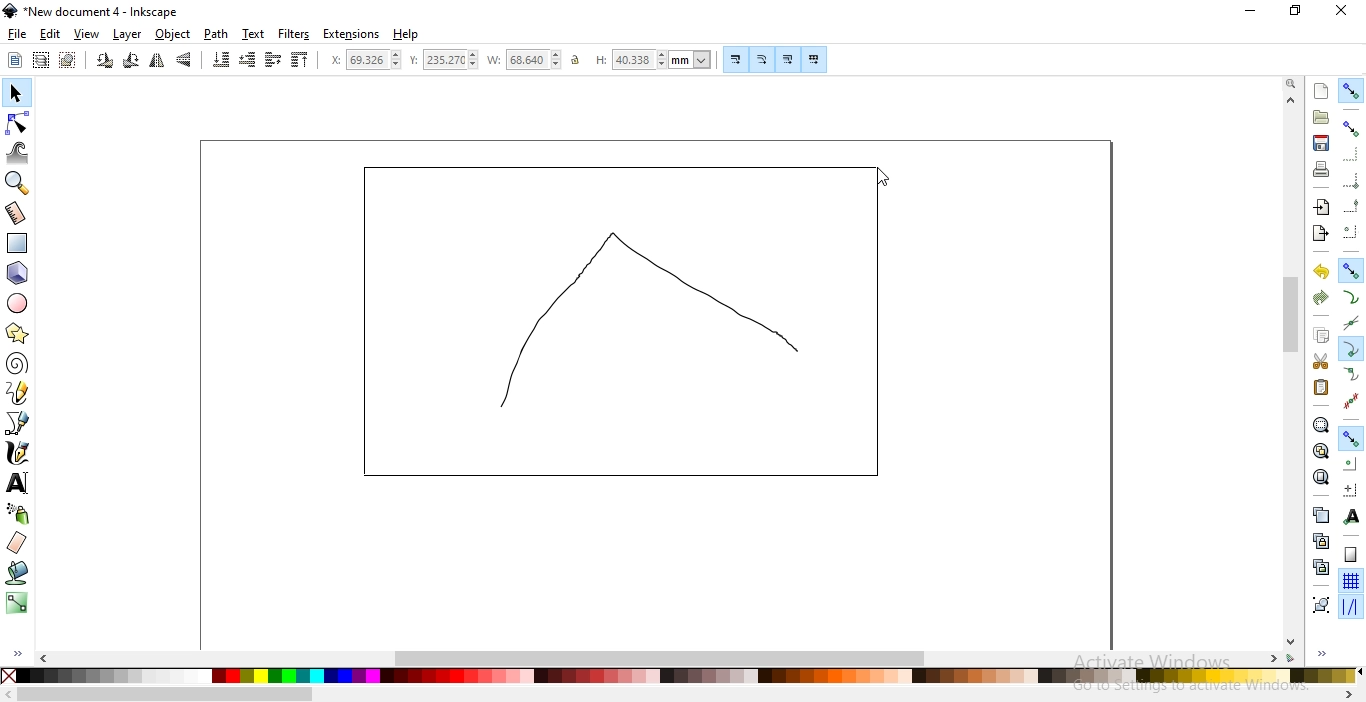  I want to click on measurement tool, so click(16, 215).